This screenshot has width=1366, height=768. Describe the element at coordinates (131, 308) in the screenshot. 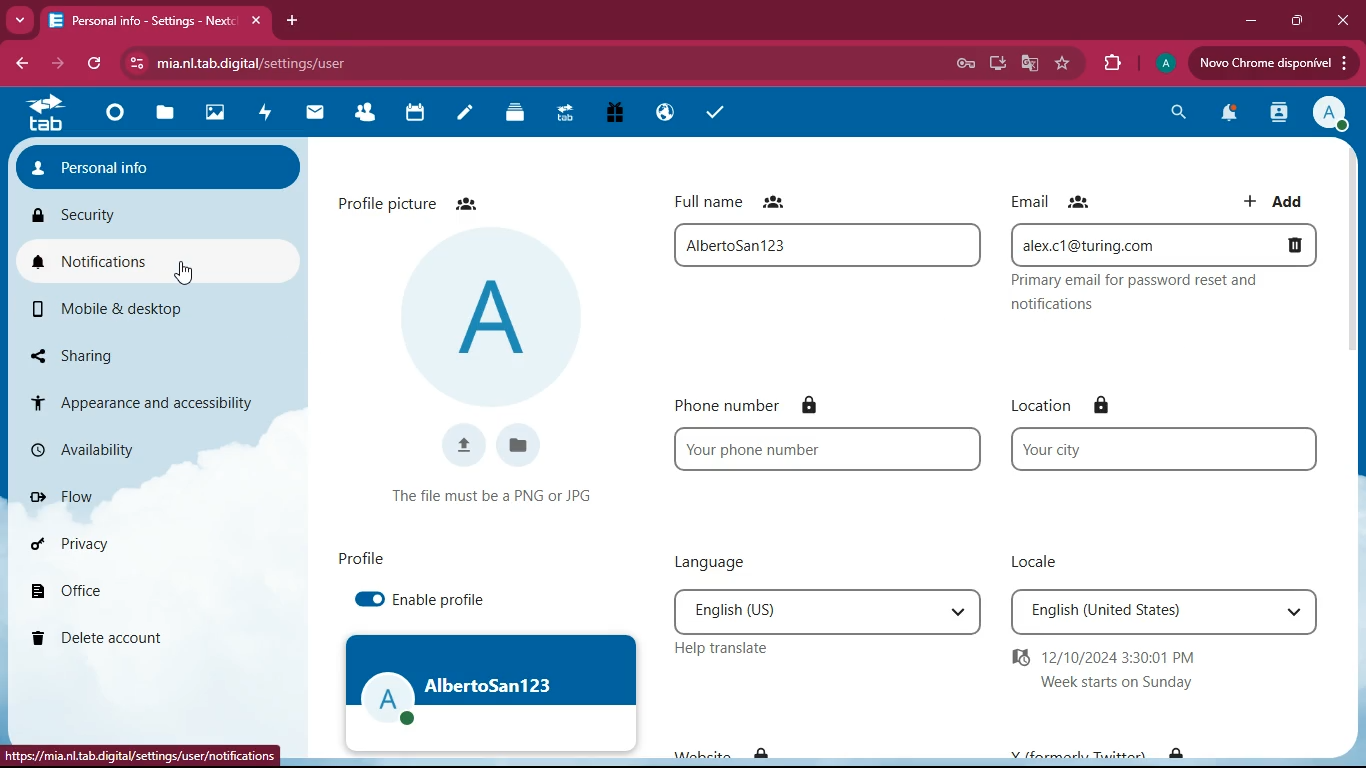

I see `mobile` at that location.